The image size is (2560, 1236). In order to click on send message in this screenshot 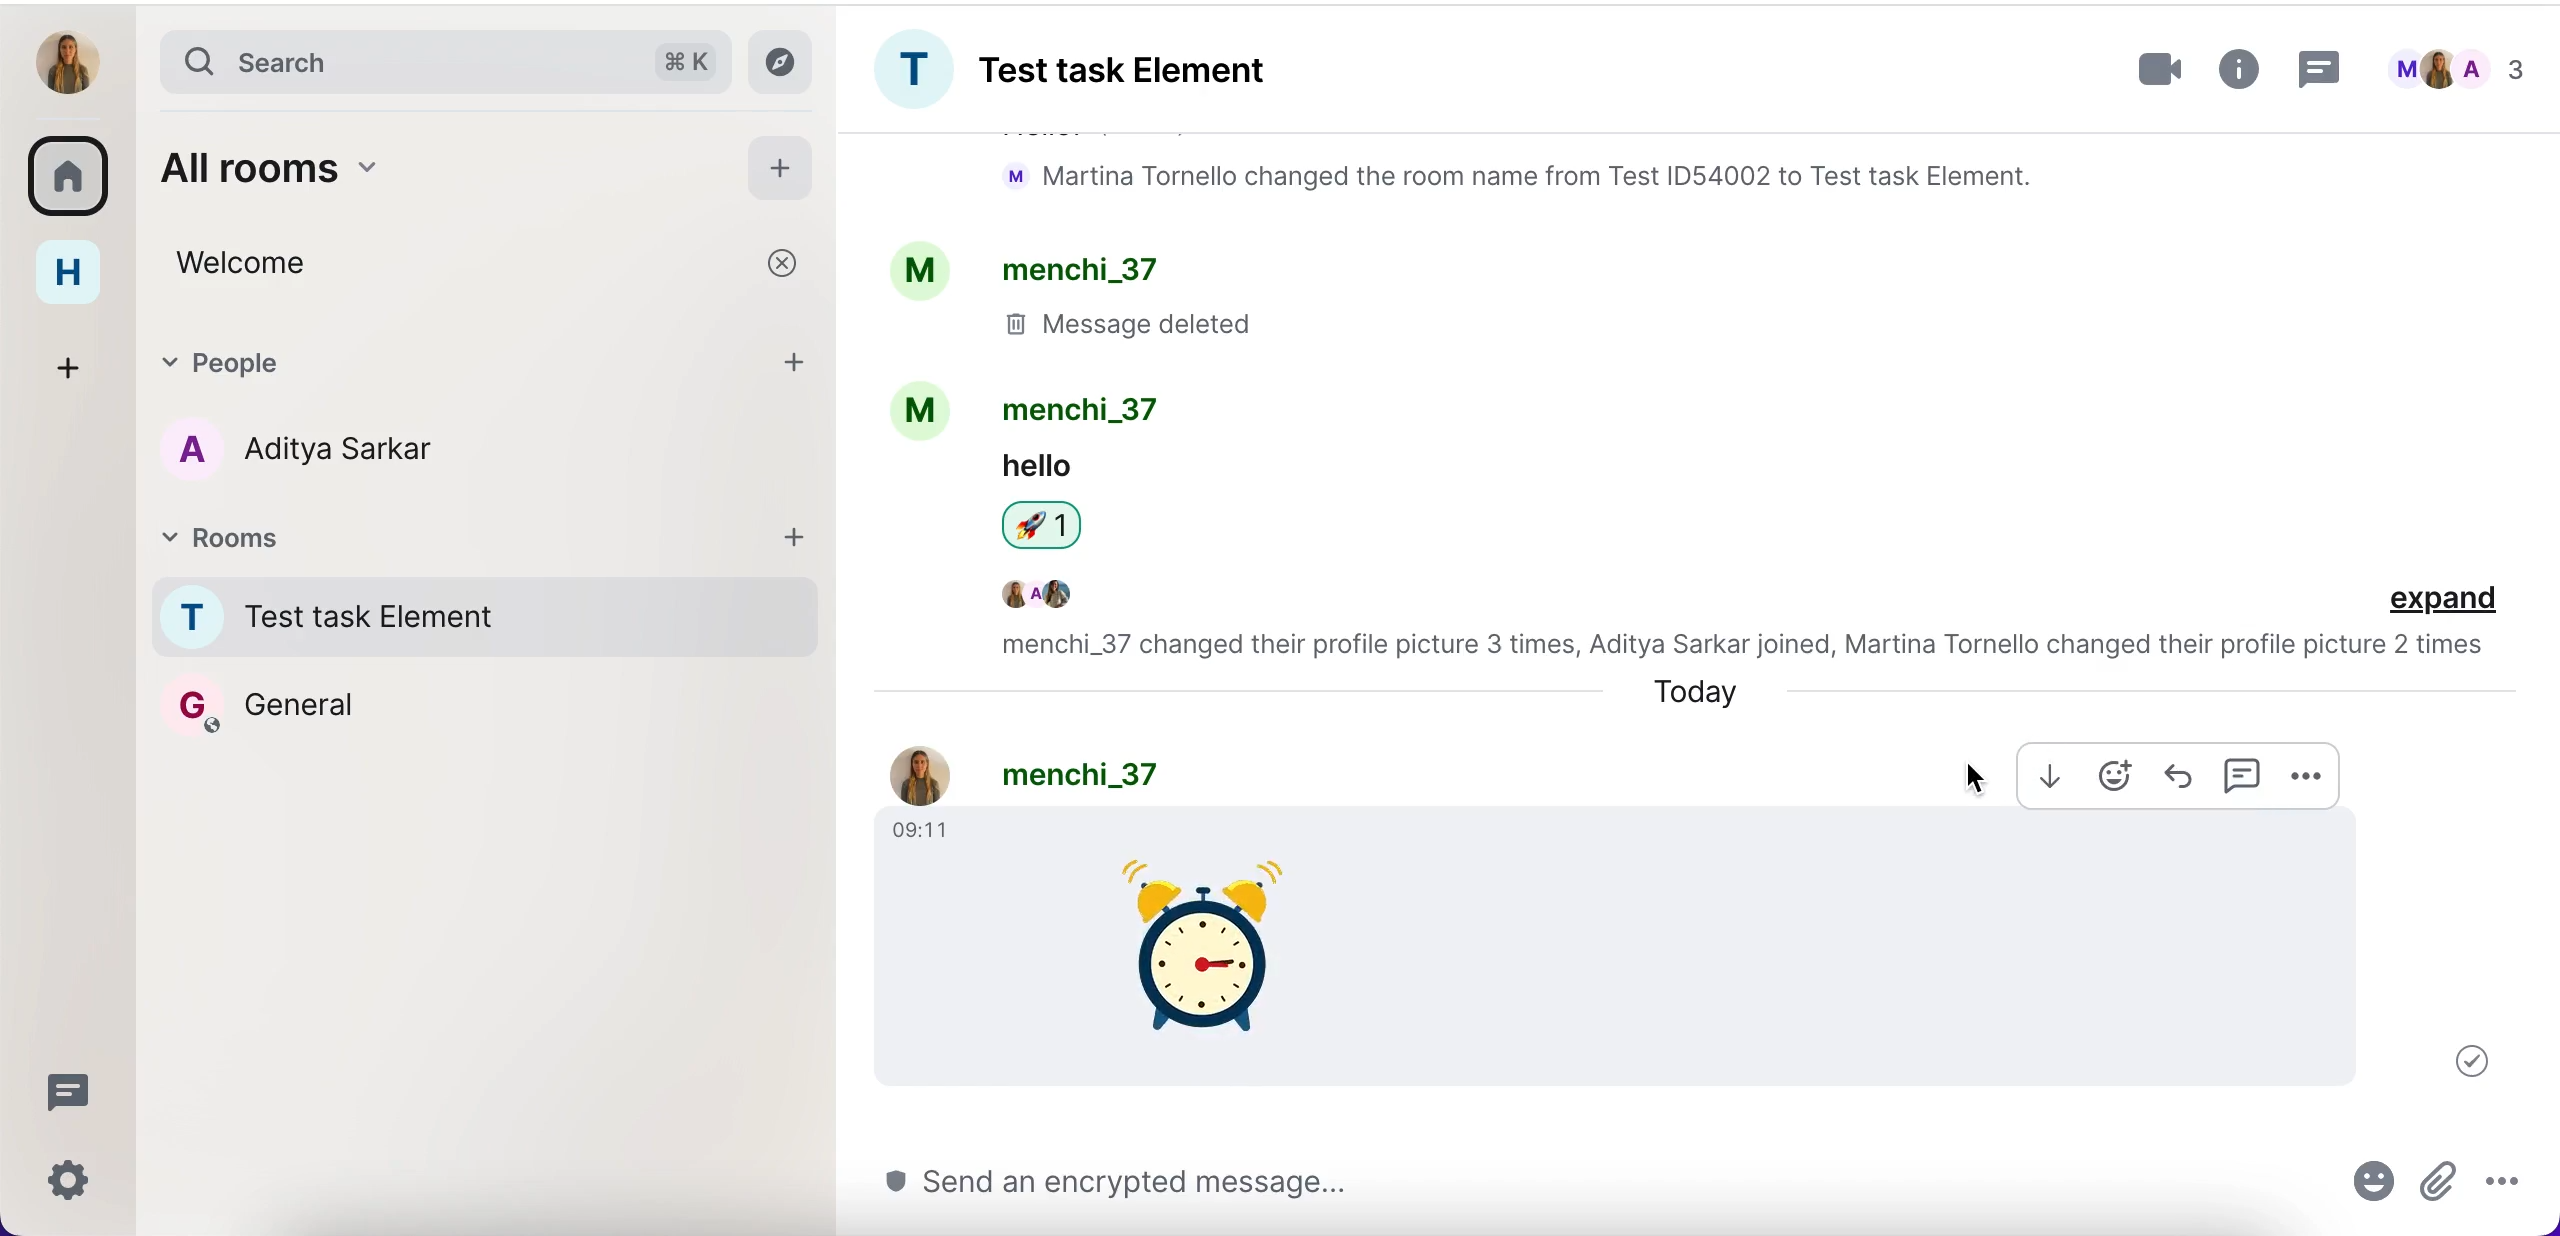, I will do `click(1536, 1182)`.